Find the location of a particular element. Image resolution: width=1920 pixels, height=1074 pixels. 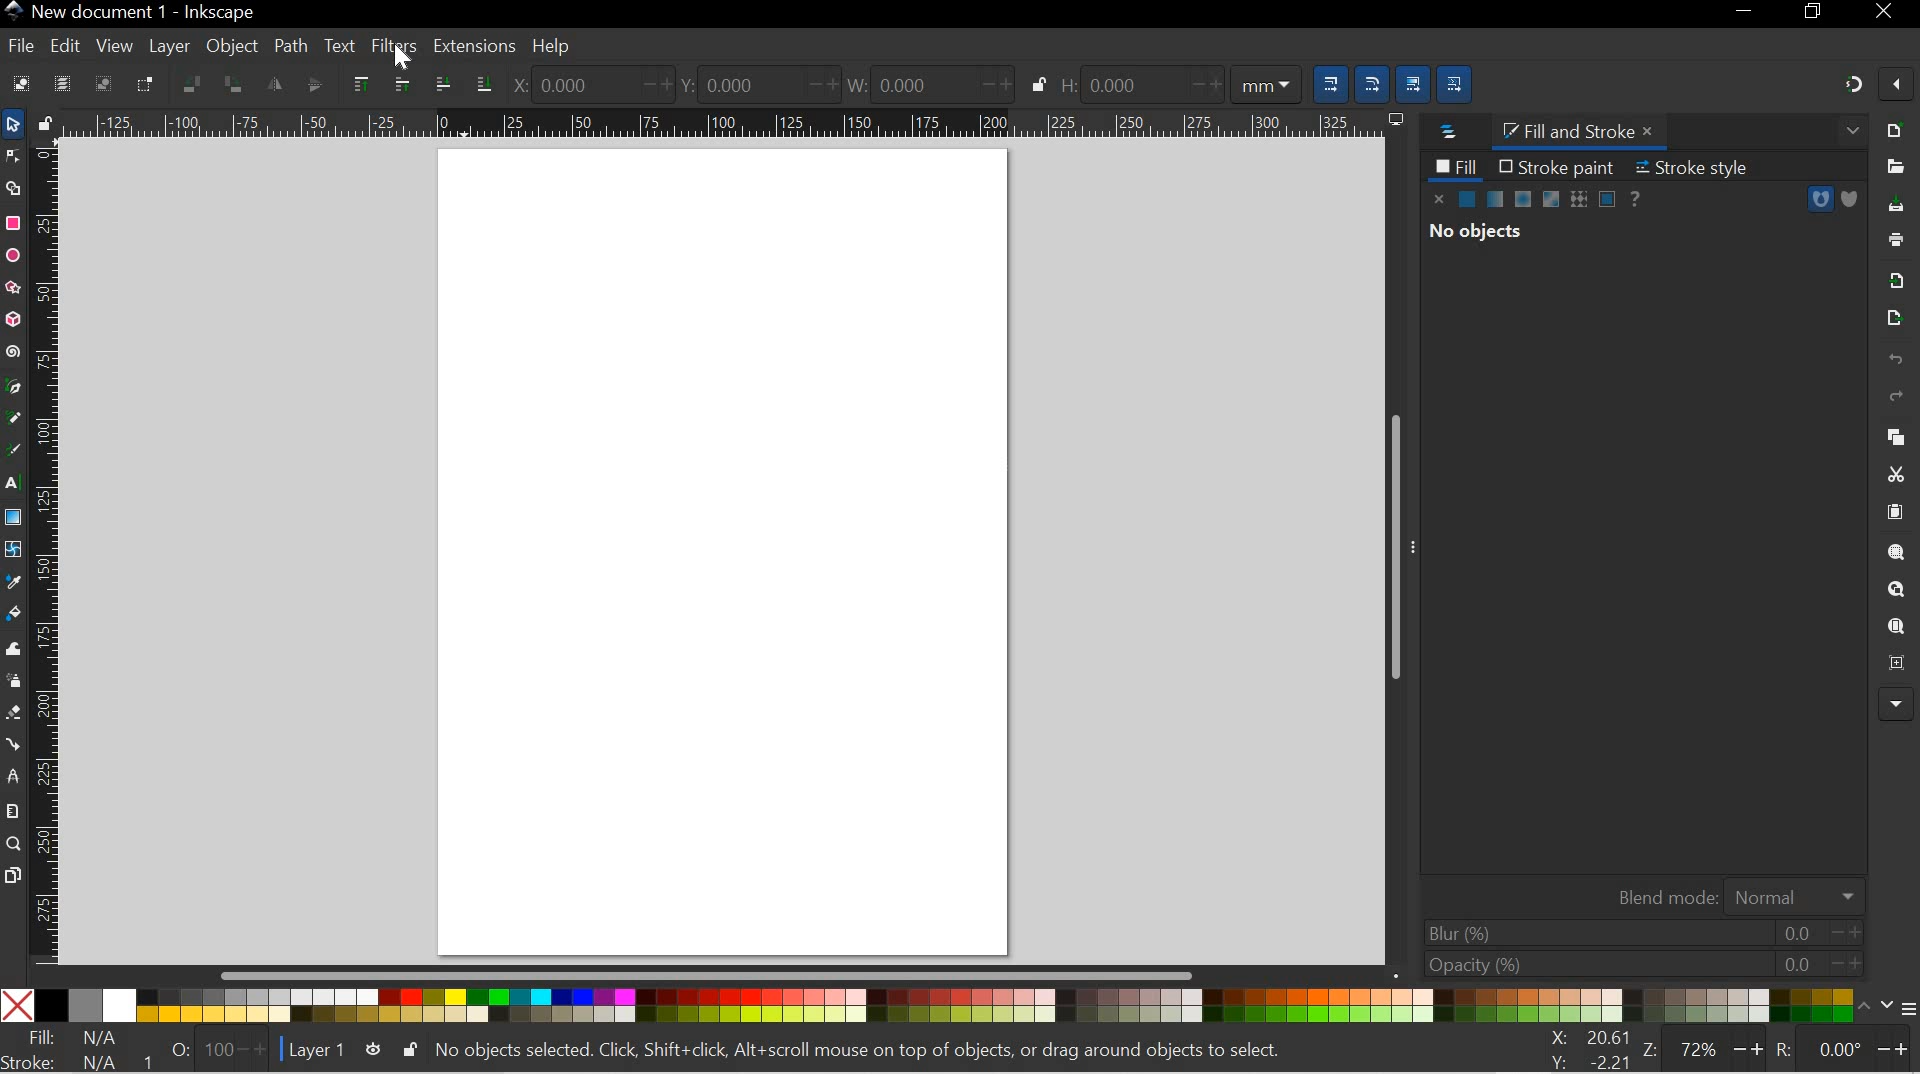

NO OBJECTS is located at coordinates (1476, 234).